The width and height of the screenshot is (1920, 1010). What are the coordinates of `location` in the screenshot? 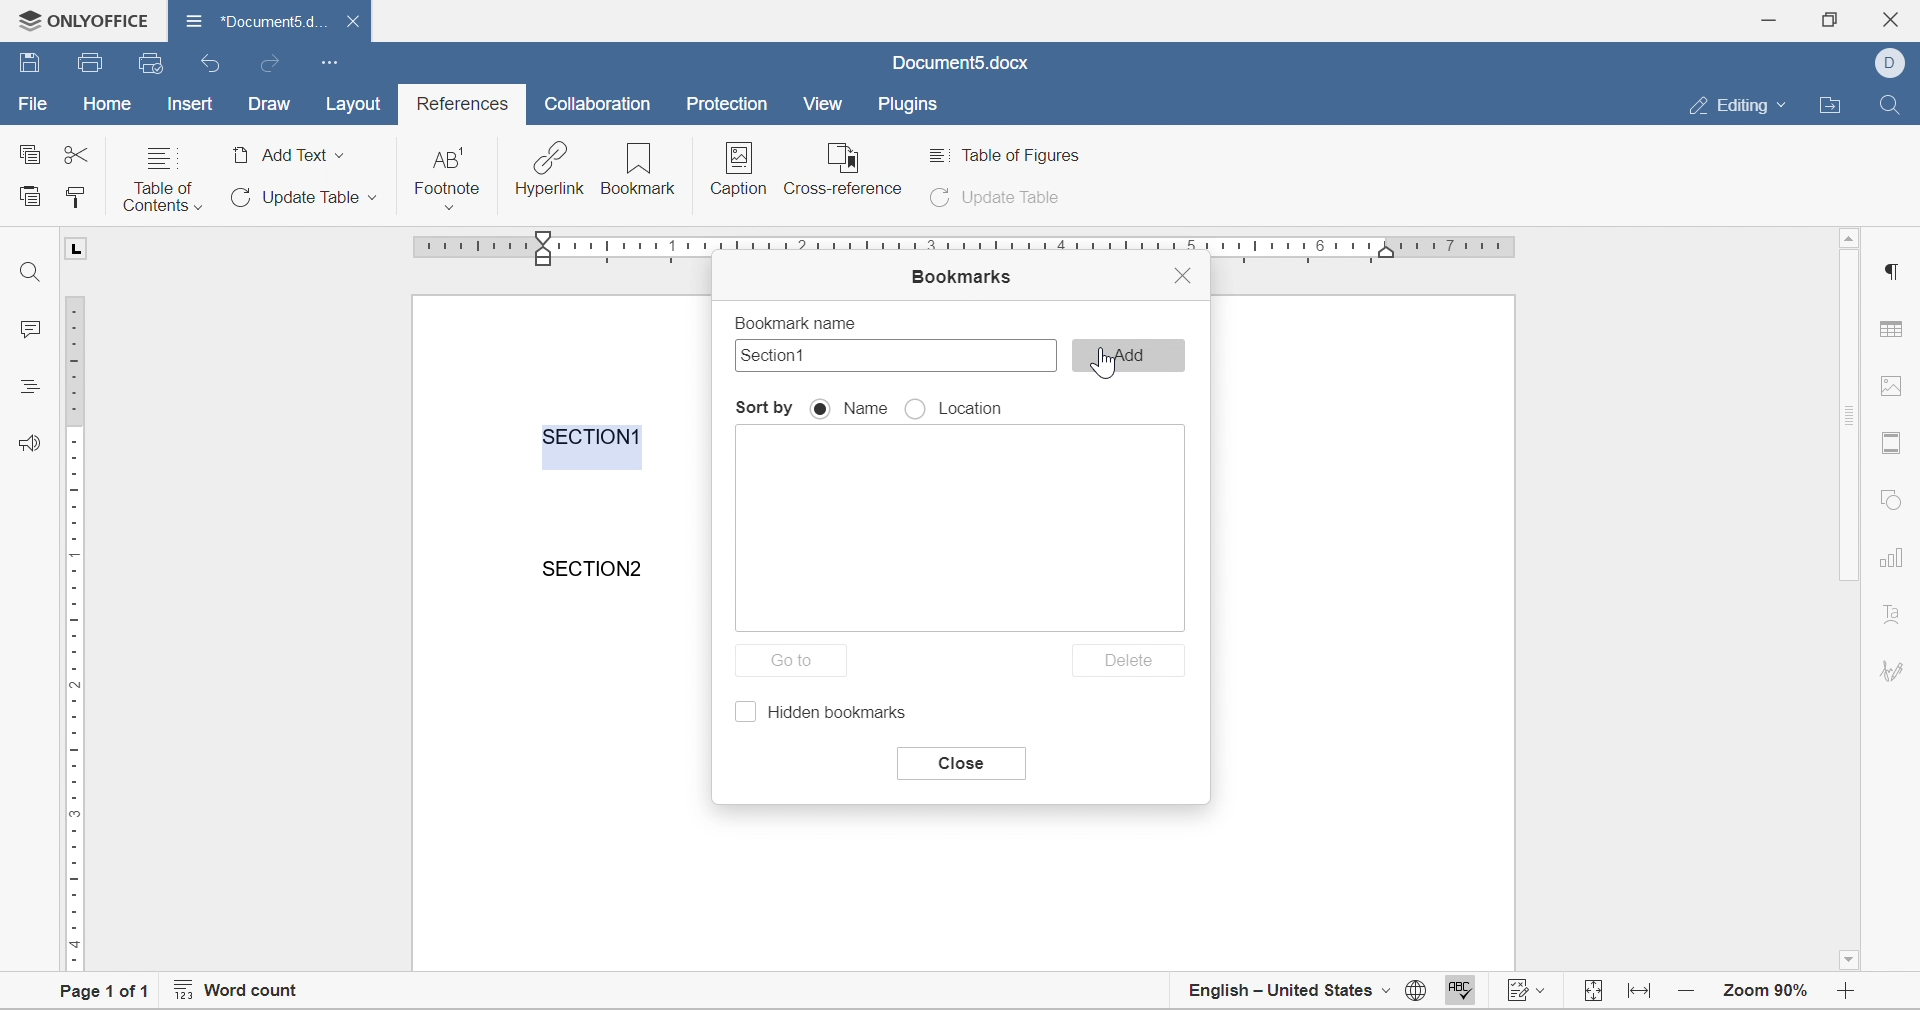 It's located at (976, 410).